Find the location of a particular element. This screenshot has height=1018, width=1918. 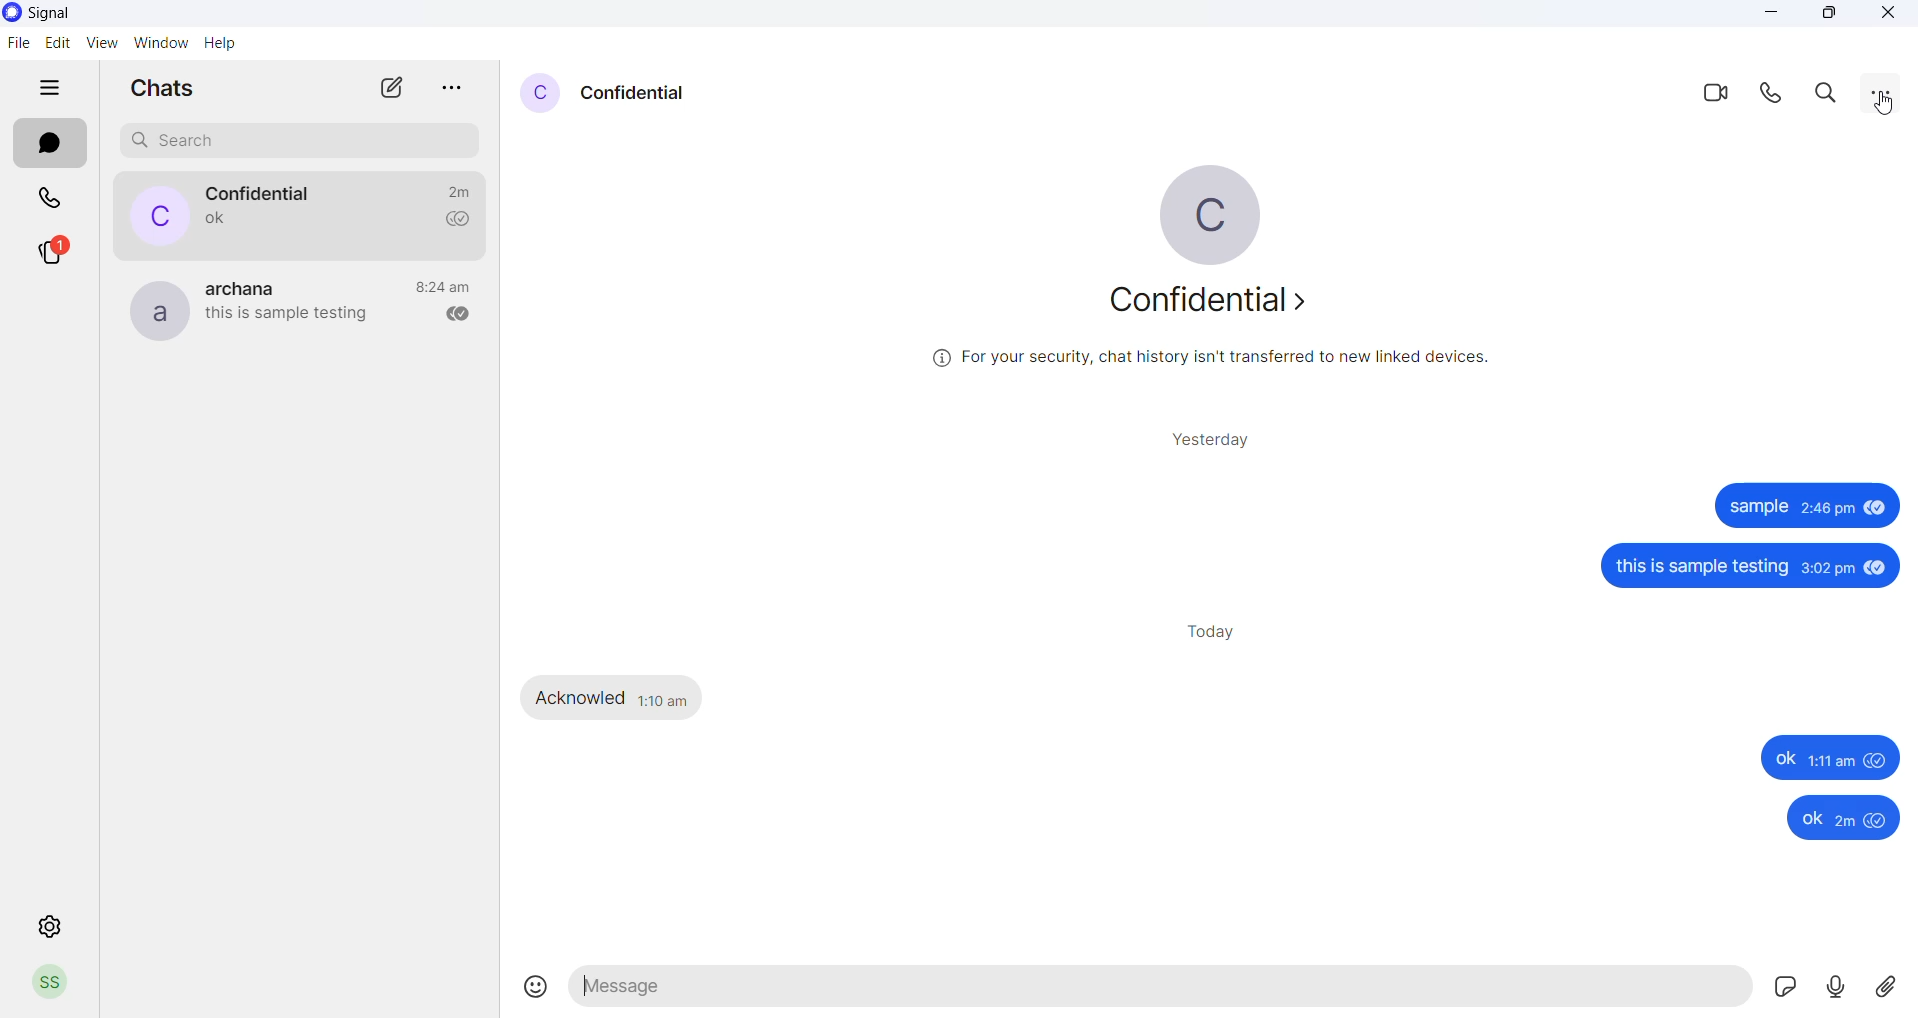

more options is located at coordinates (1888, 92).